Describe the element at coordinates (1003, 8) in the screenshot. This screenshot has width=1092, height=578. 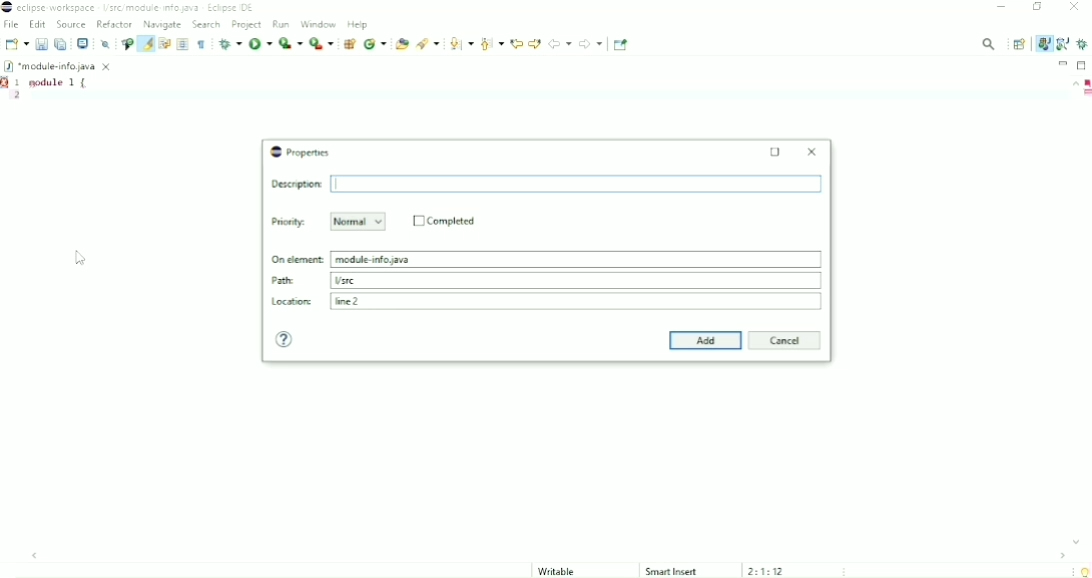
I see `Minimize` at that location.